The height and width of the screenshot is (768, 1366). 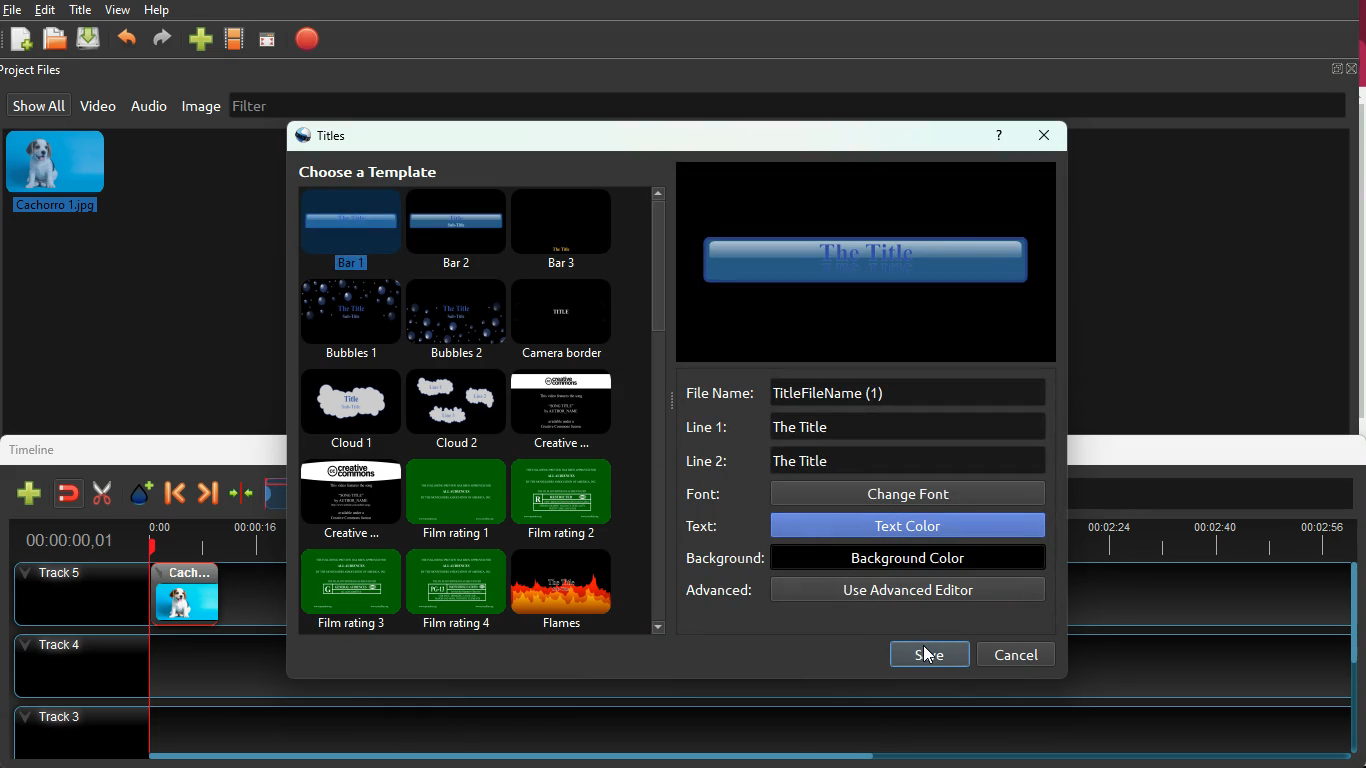 What do you see at coordinates (347, 320) in the screenshot?
I see `bubbles 1` at bounding box center [347, 320].